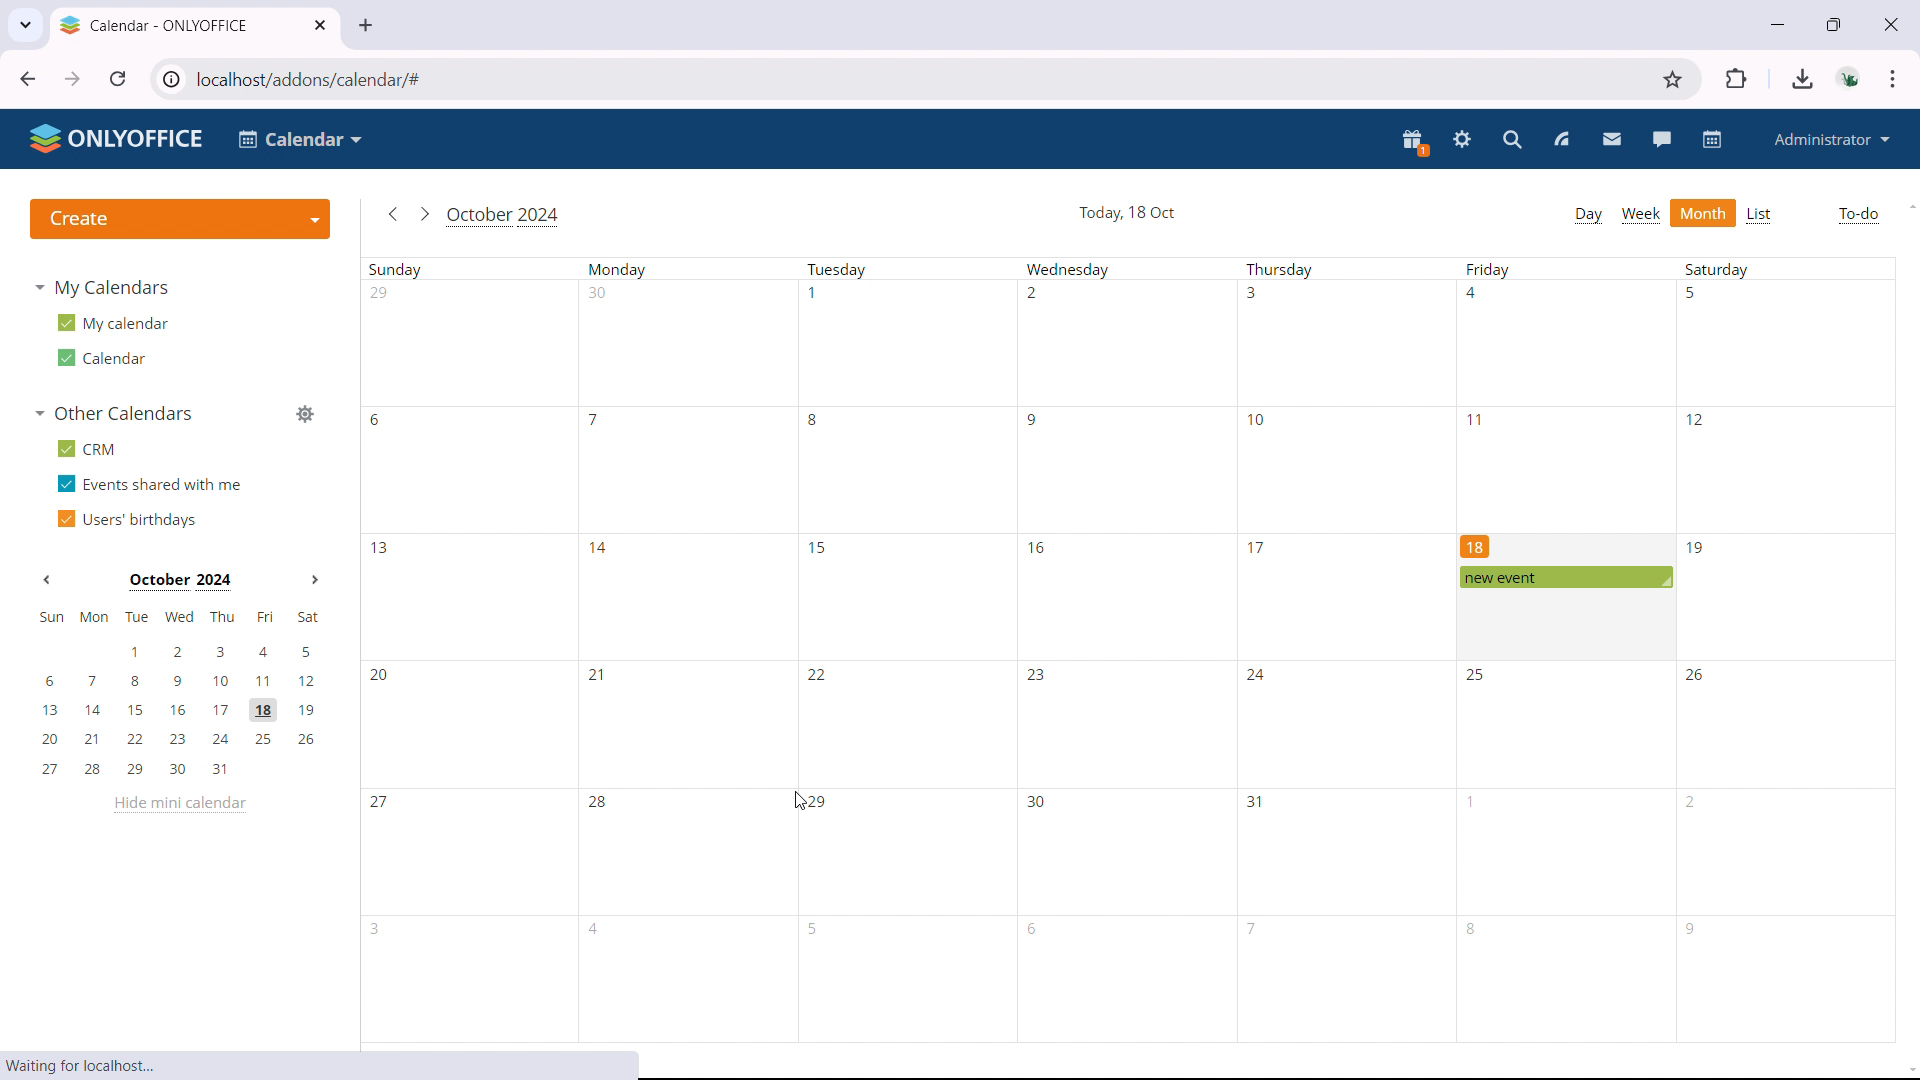 The width and height of the screenshot is (1920, 1080). Describe the element at coordinates (1612, 140) in the screenshot. I see `mail` at that location.